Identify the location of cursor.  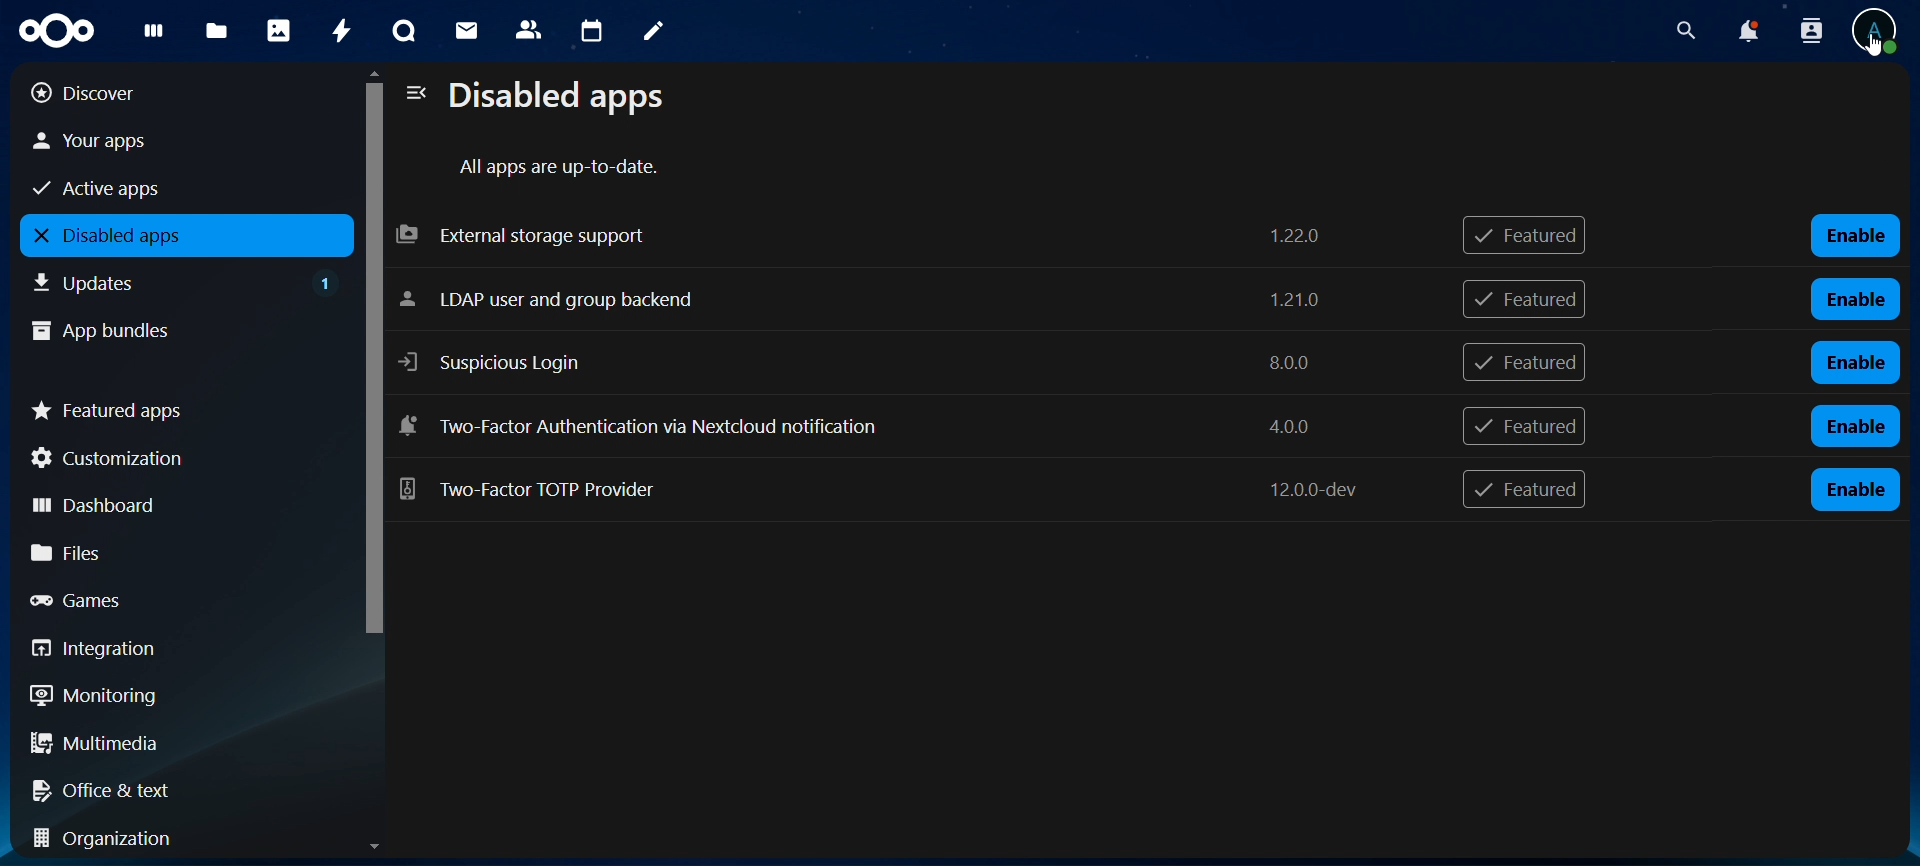
(1872, 48).